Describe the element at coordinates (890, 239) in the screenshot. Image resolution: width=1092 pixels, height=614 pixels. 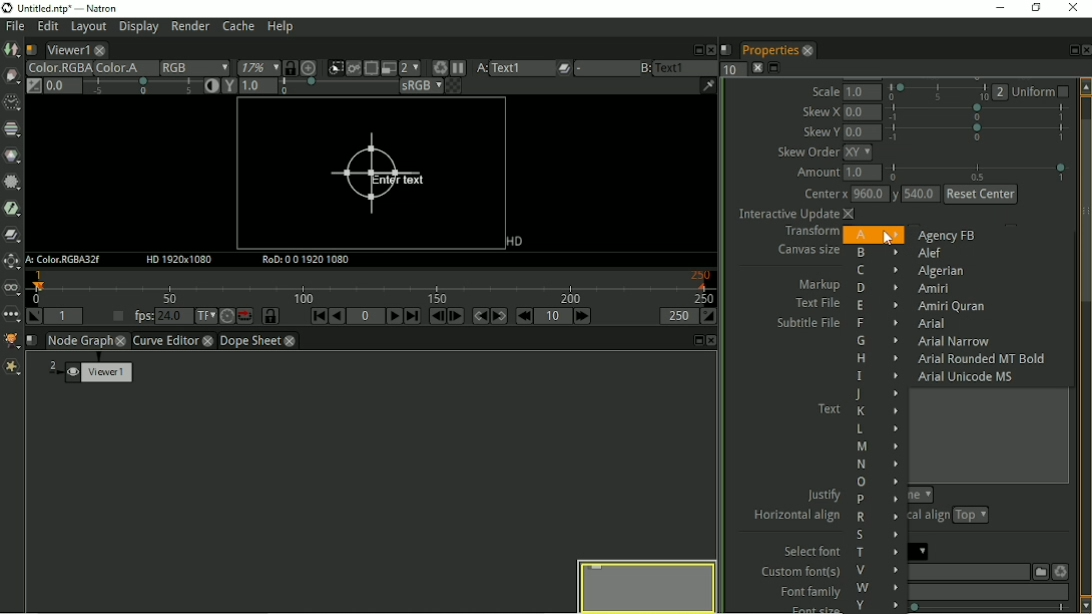
I see `cursor` at that location.